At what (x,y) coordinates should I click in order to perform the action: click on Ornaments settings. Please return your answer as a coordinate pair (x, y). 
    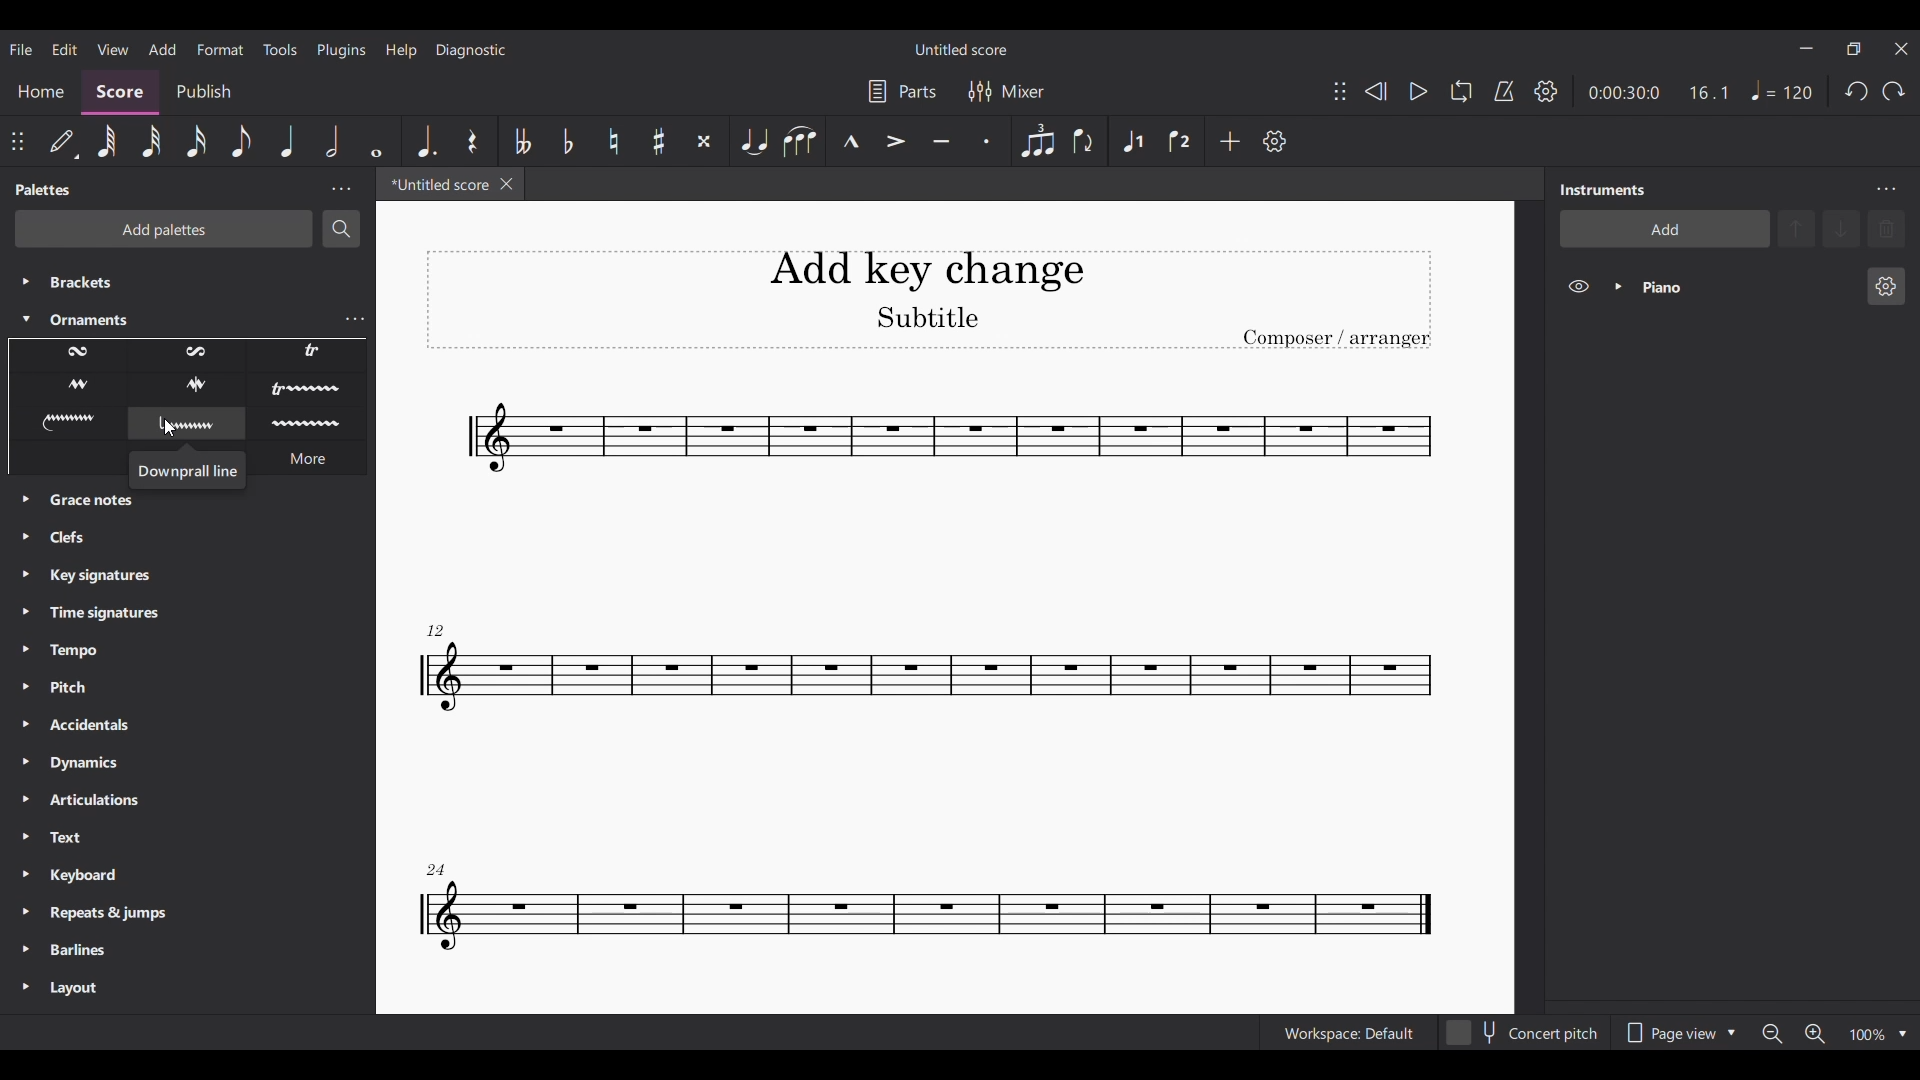
    Looking at the image, I should click on (354, 320).